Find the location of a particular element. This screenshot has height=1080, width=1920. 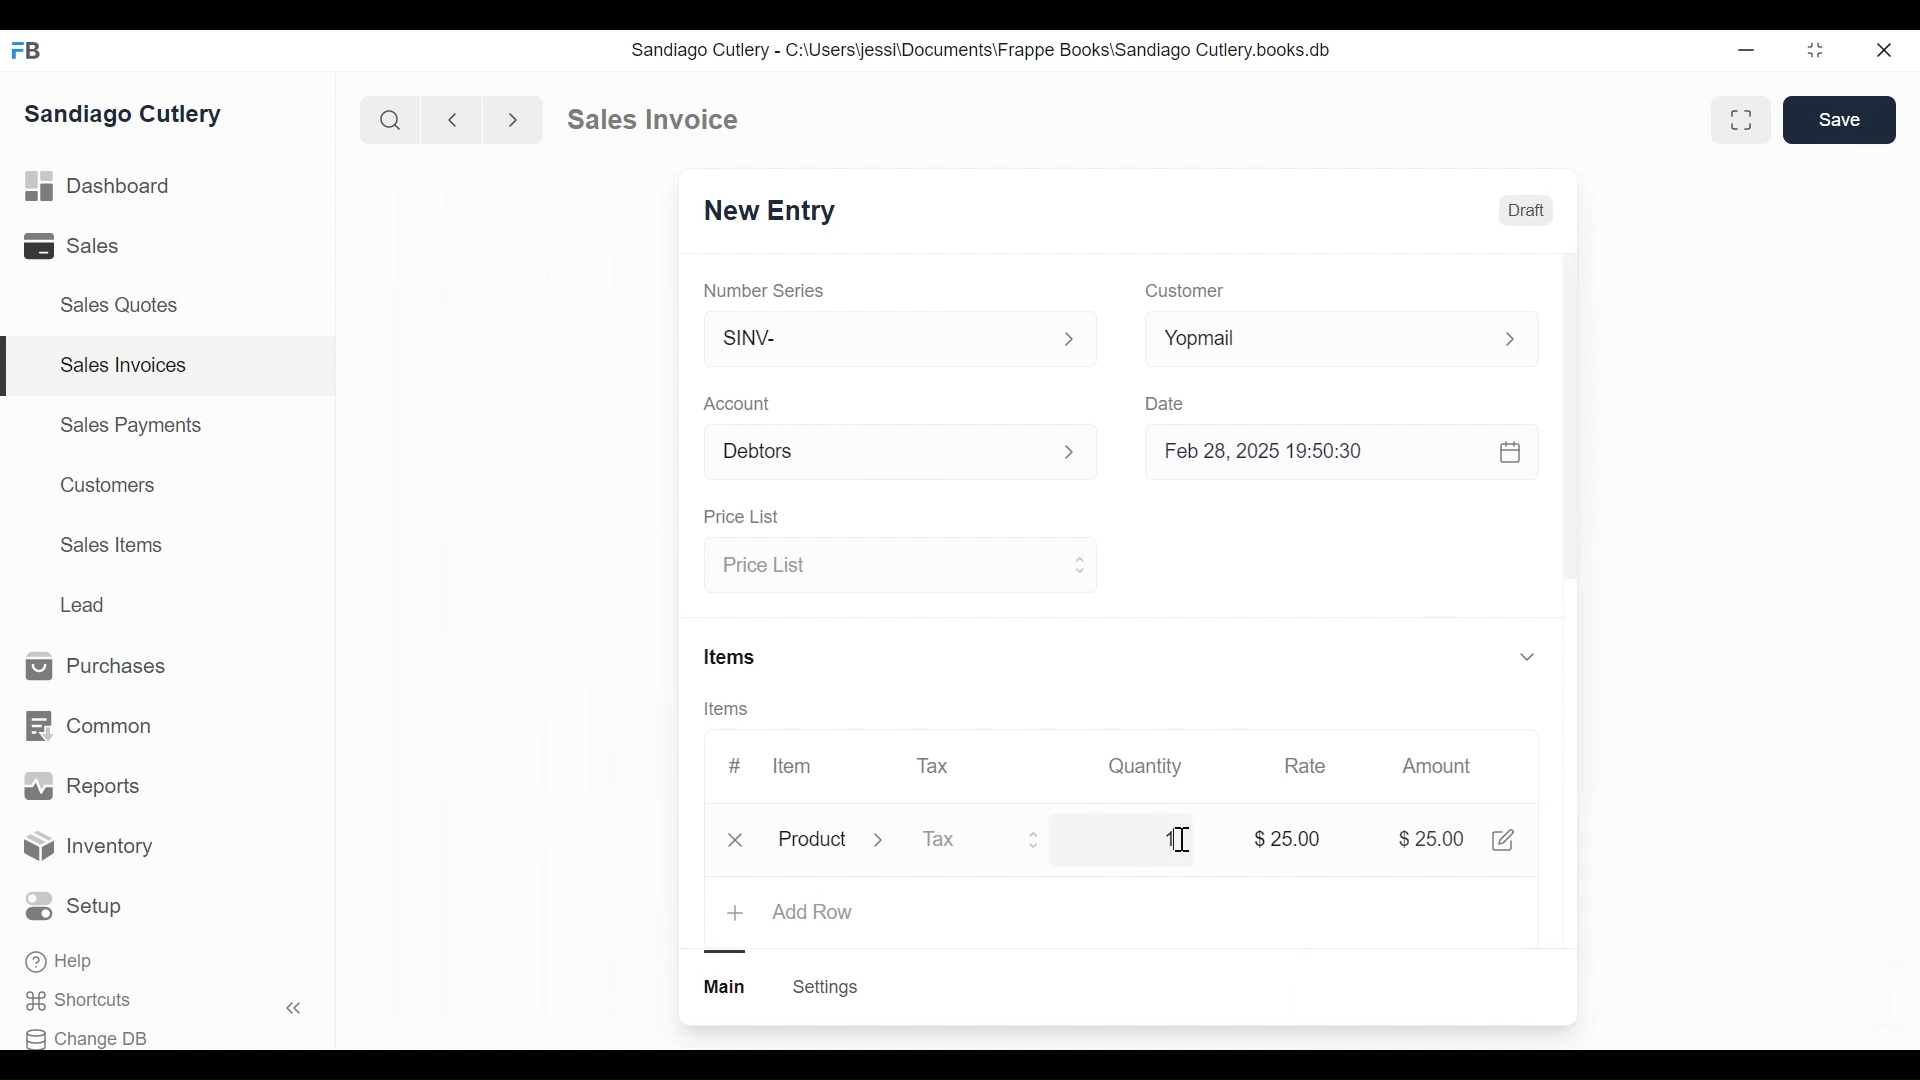

SINV- is located at coordinates (898, 343).